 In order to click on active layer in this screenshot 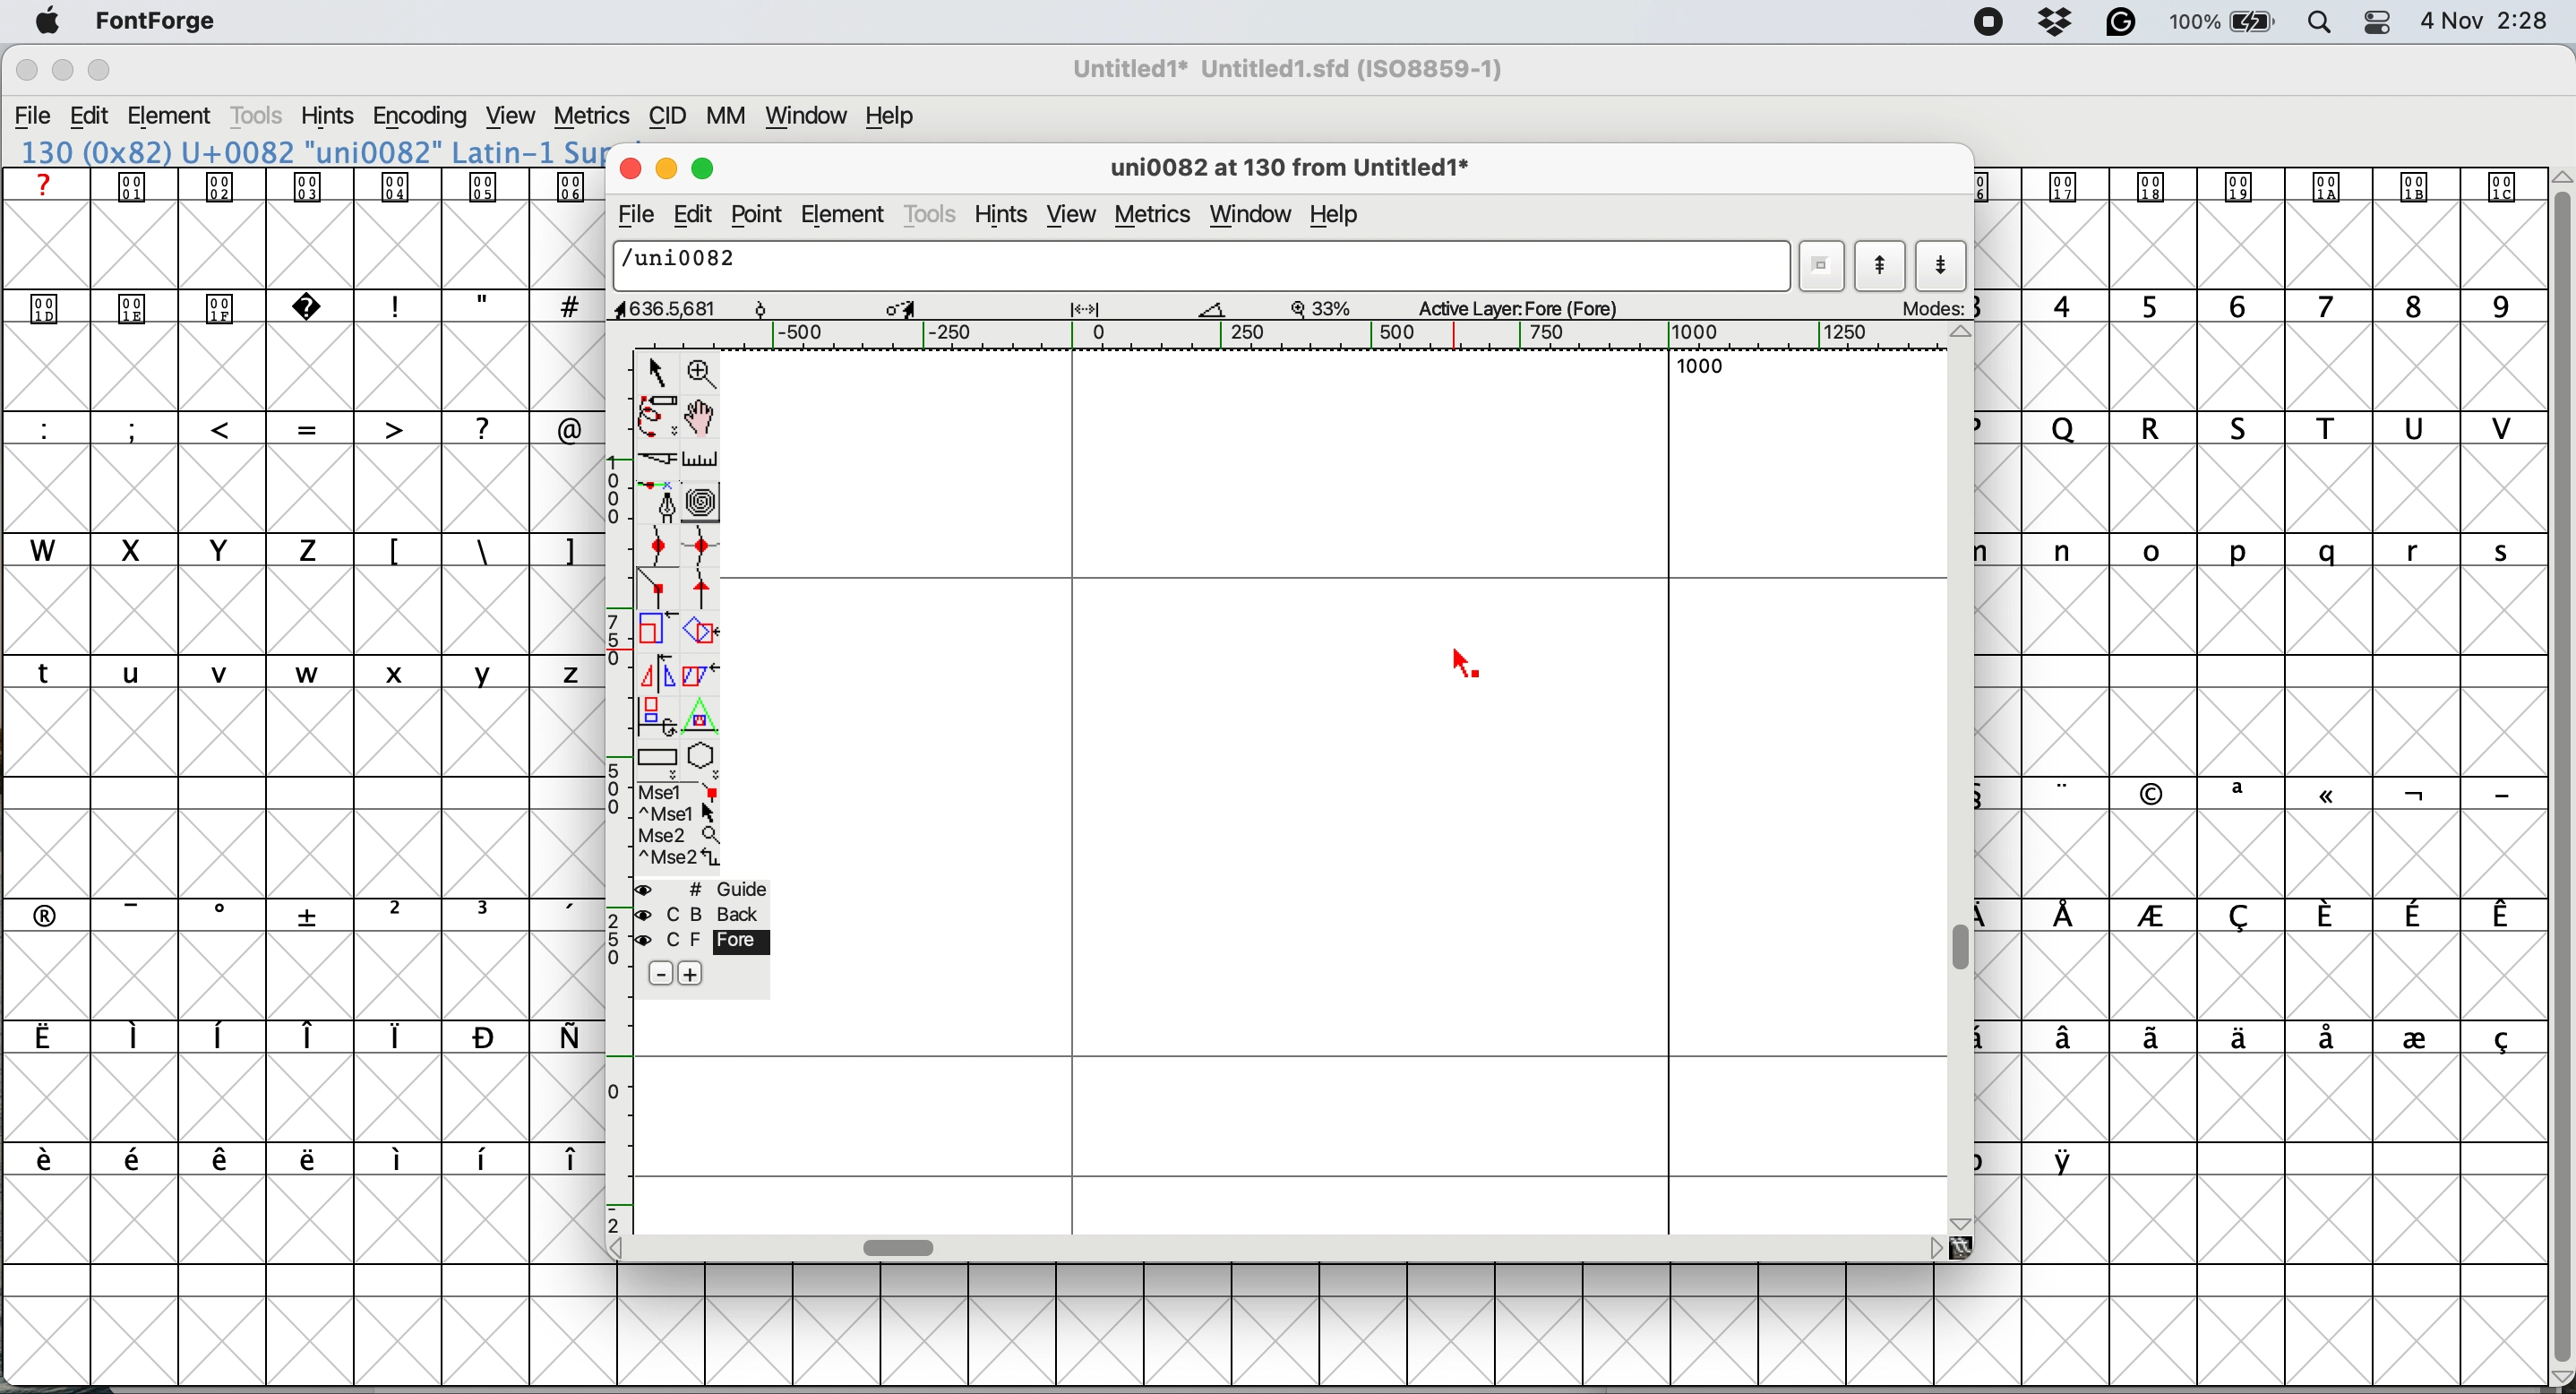, I will do `click(1538, 306)`.